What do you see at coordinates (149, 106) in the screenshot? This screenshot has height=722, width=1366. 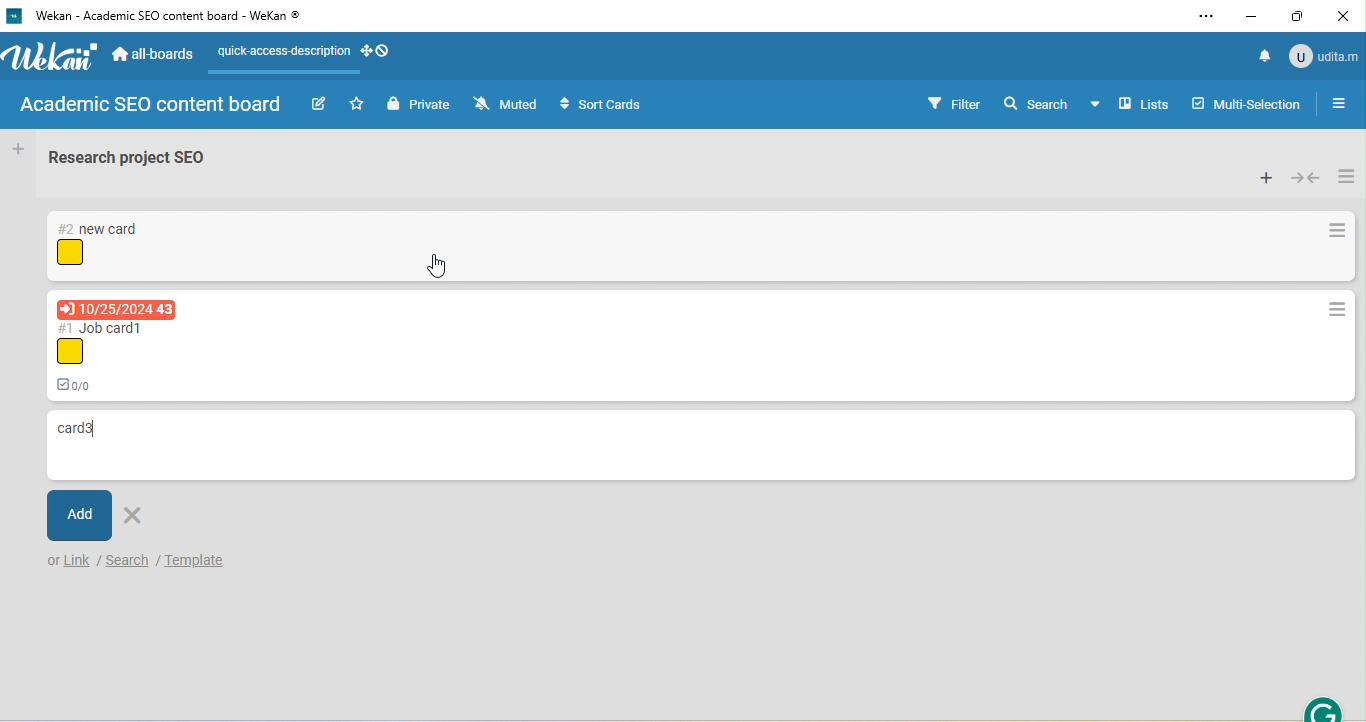 I see `boars name: academic SEO board` at bounding box center [149, 106].